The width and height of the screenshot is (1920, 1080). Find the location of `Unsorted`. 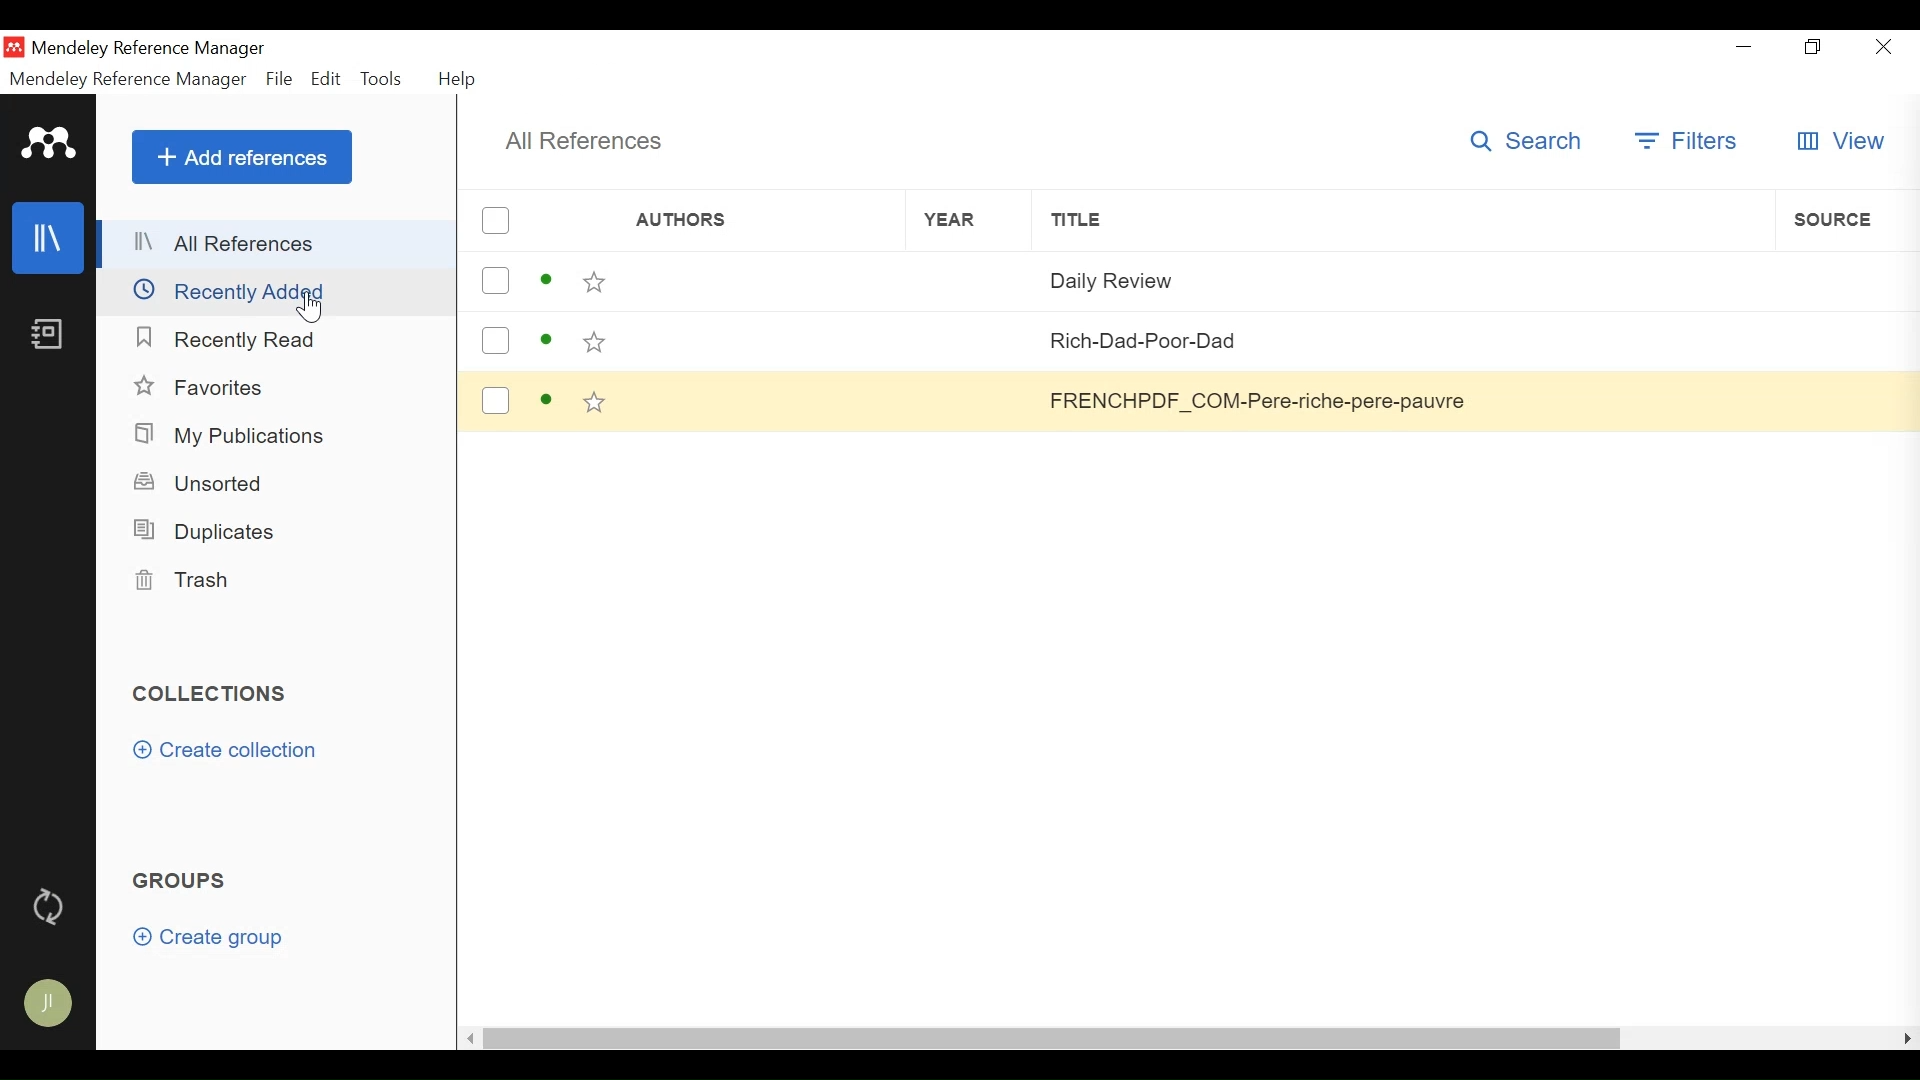

Unsorted is located at coordinates (206, 484).